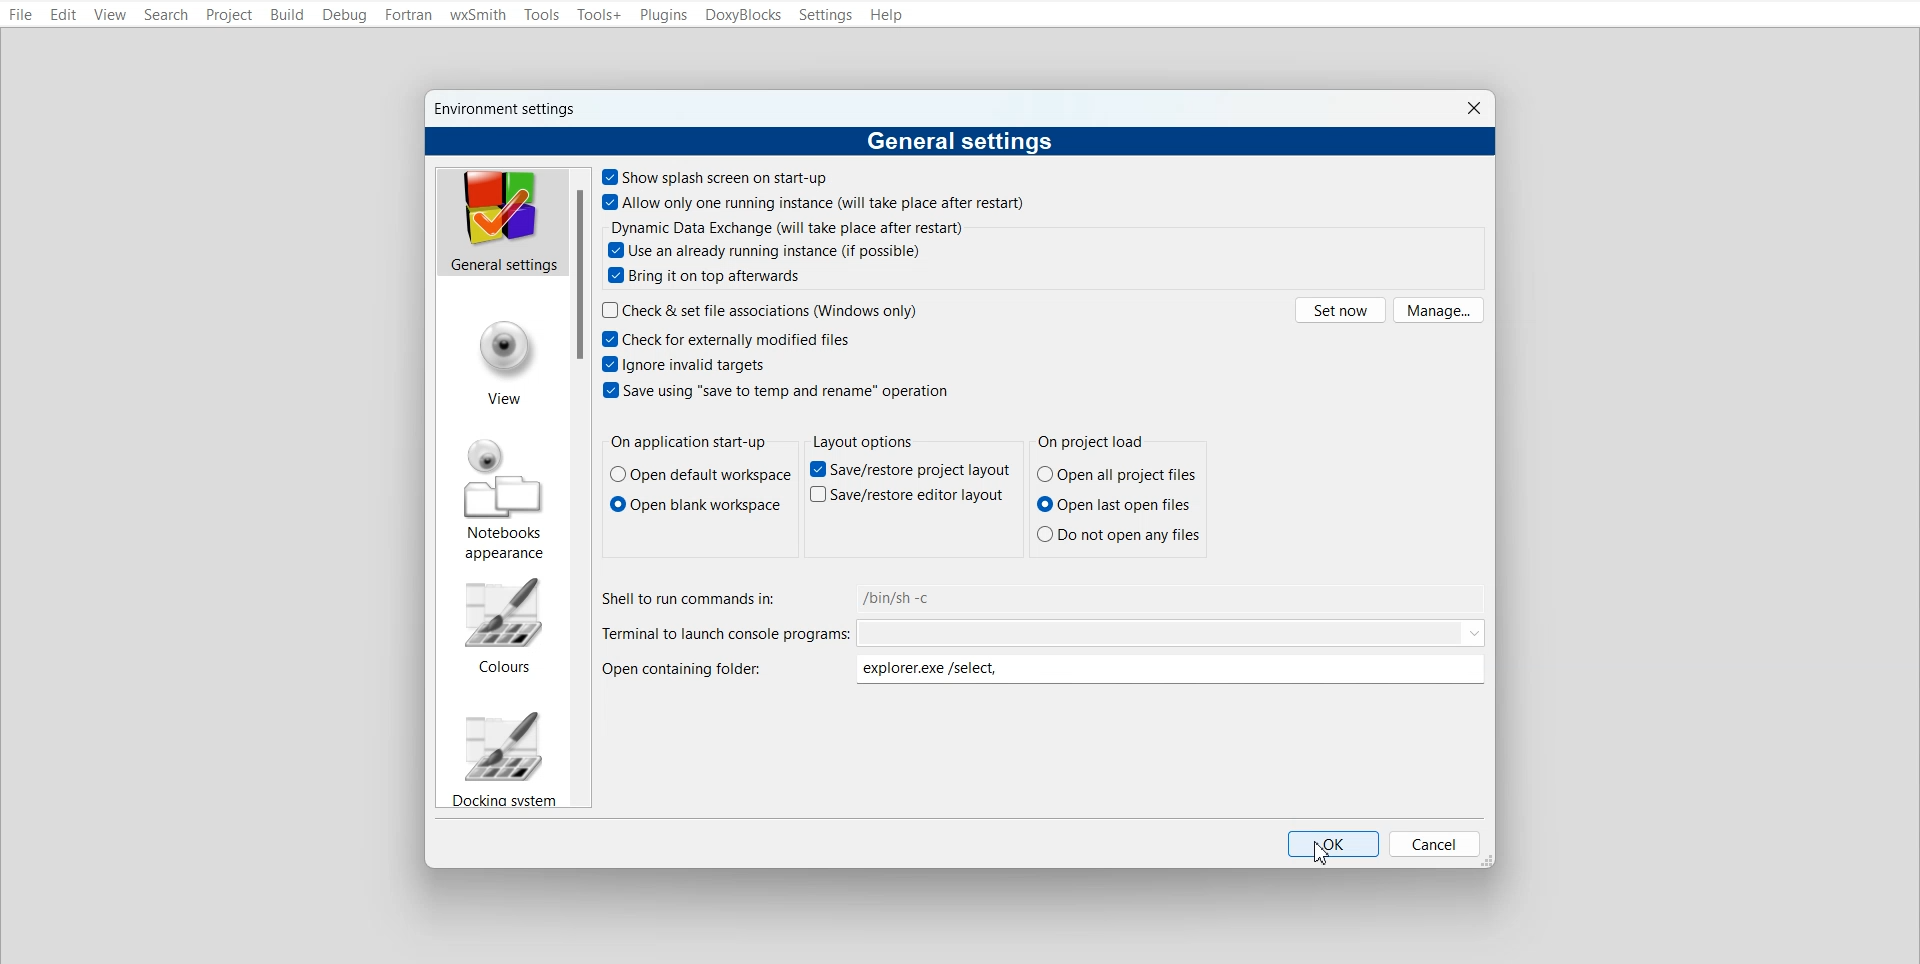 This screenshot has height=964, width=1920. I want to click on Project, so click(230, 15).